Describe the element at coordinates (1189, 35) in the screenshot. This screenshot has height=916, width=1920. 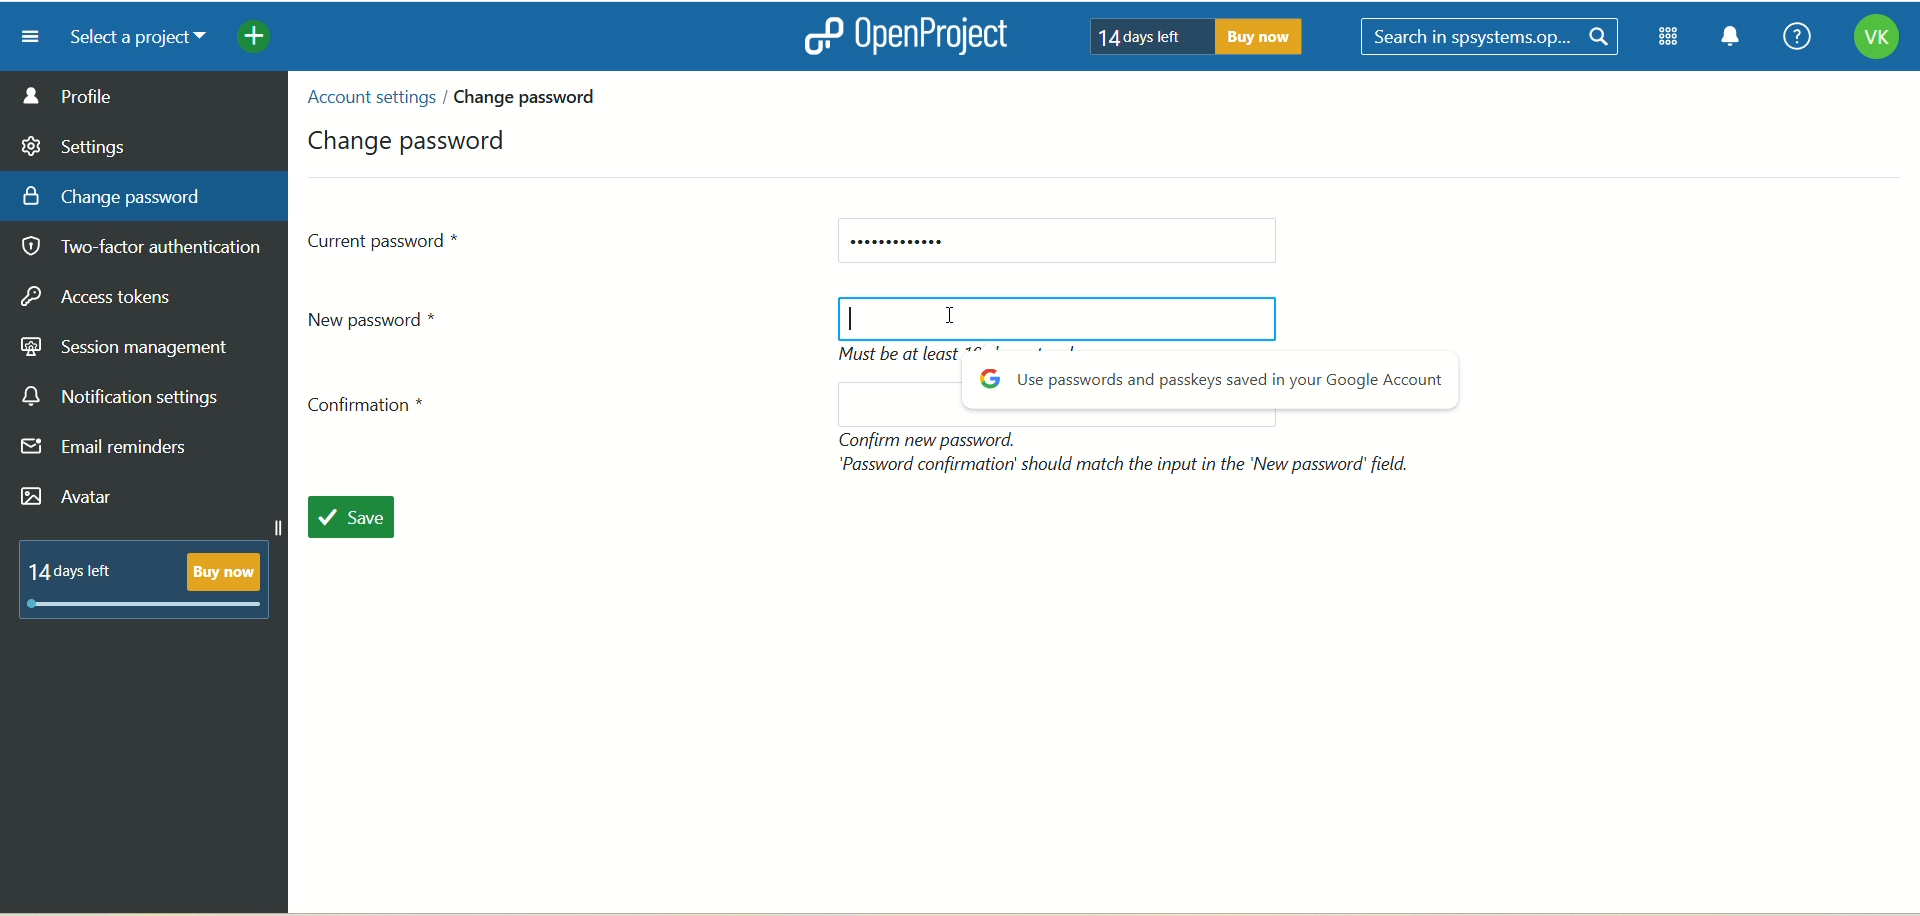
I see `text` at that location.